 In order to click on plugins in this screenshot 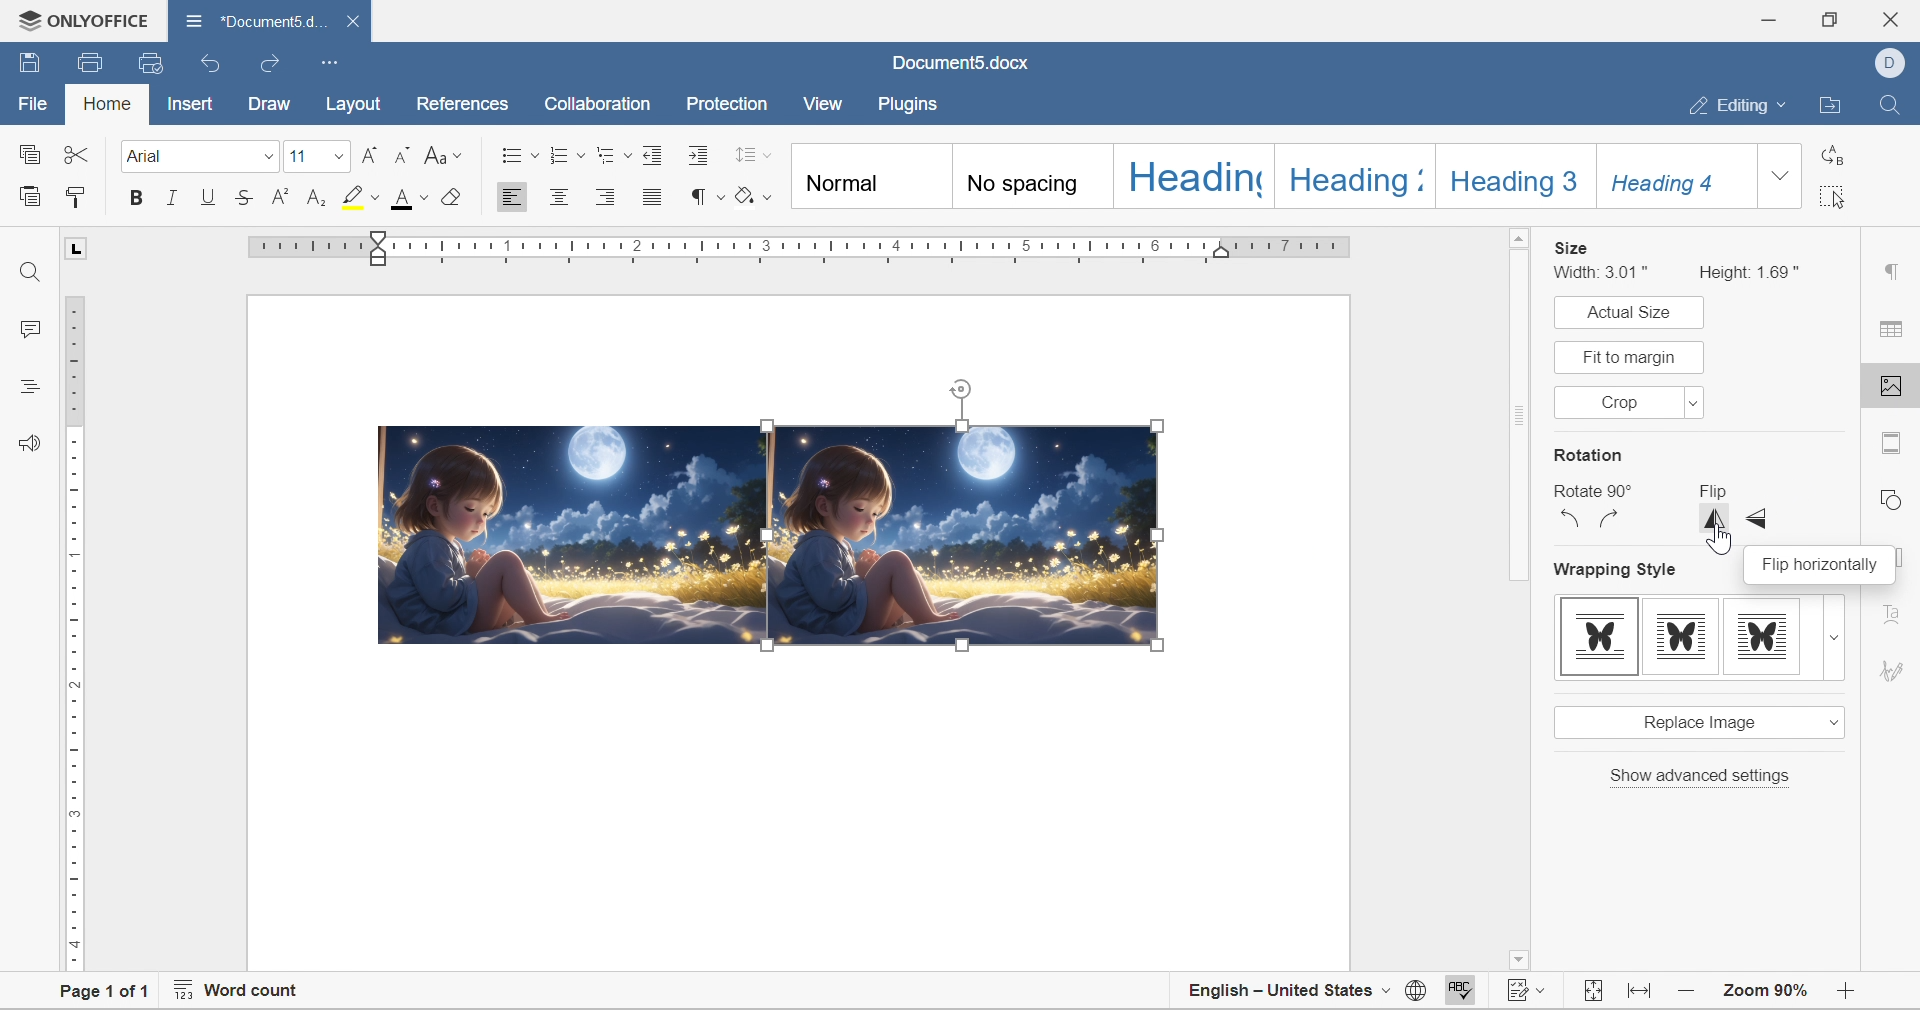, I will do `click(914, 104)`.